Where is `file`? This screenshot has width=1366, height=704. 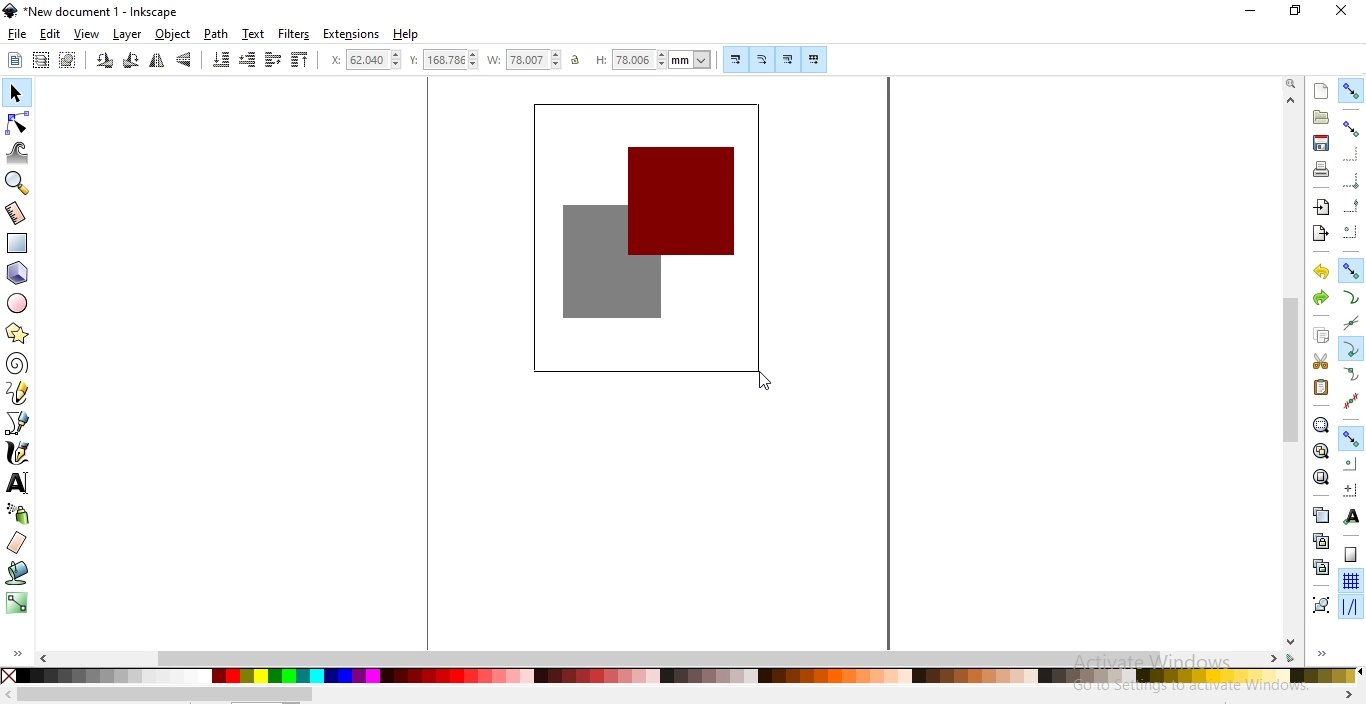
file is located at coordinates (18, 35).